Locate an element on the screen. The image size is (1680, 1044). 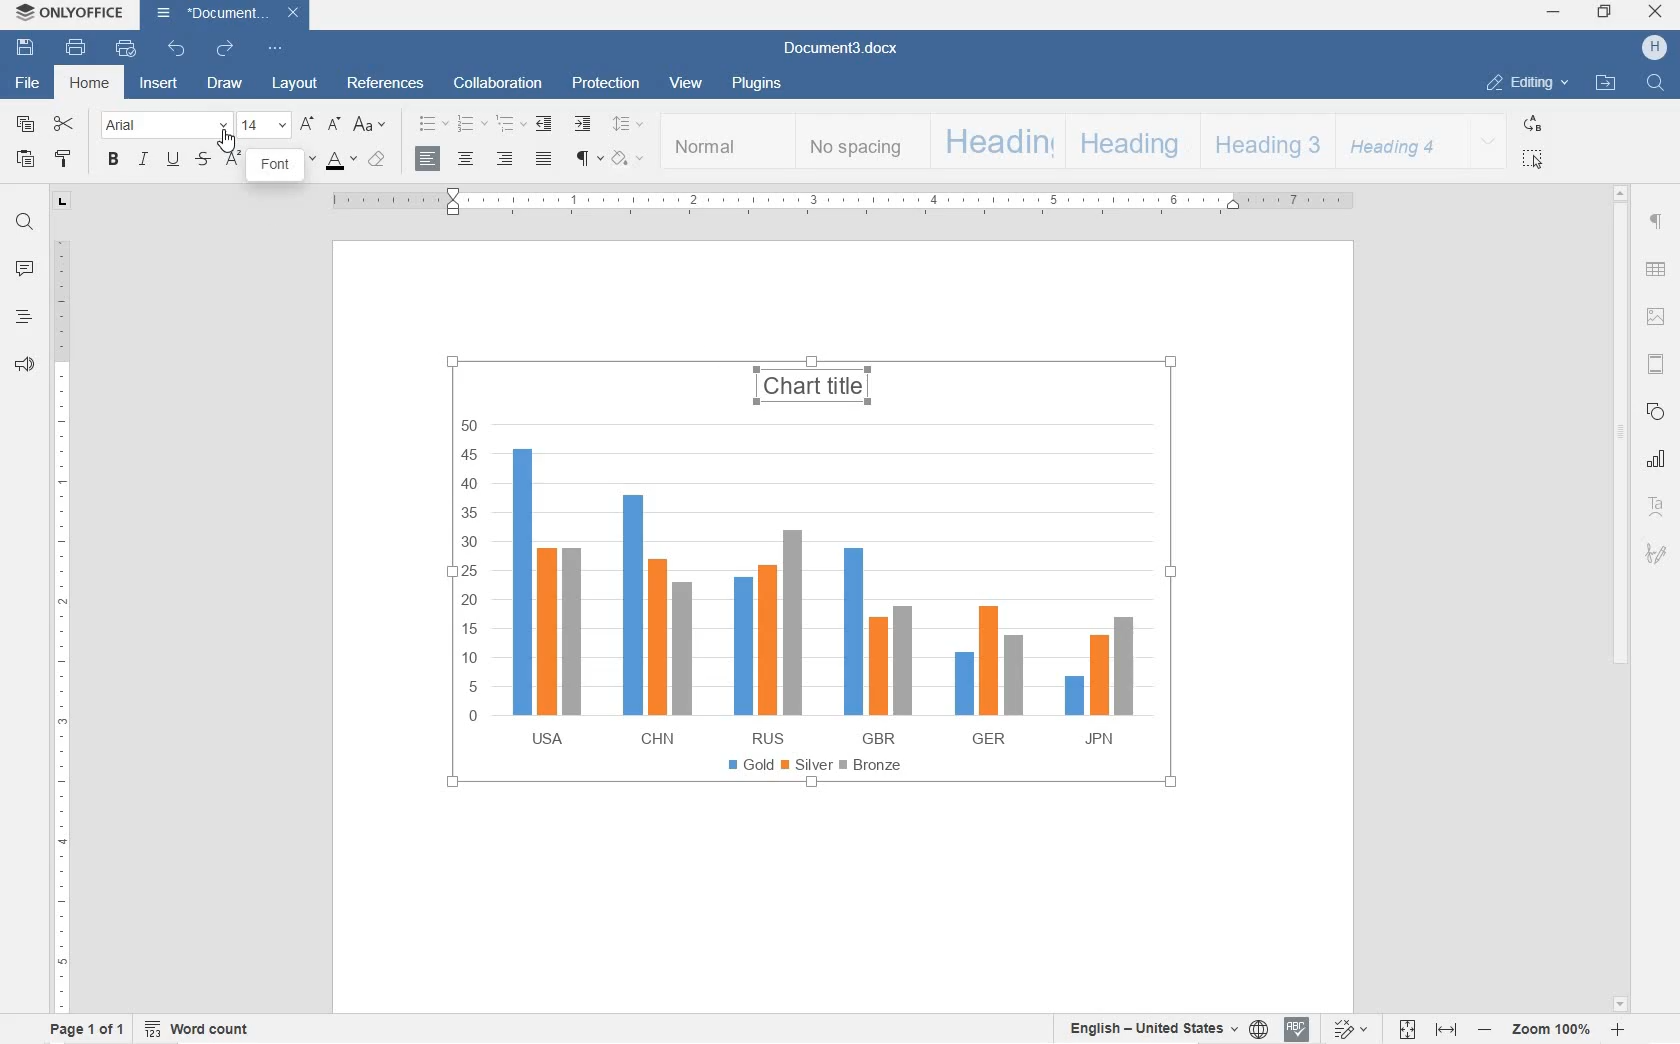
SAVE is located at coordinates (25, 50).